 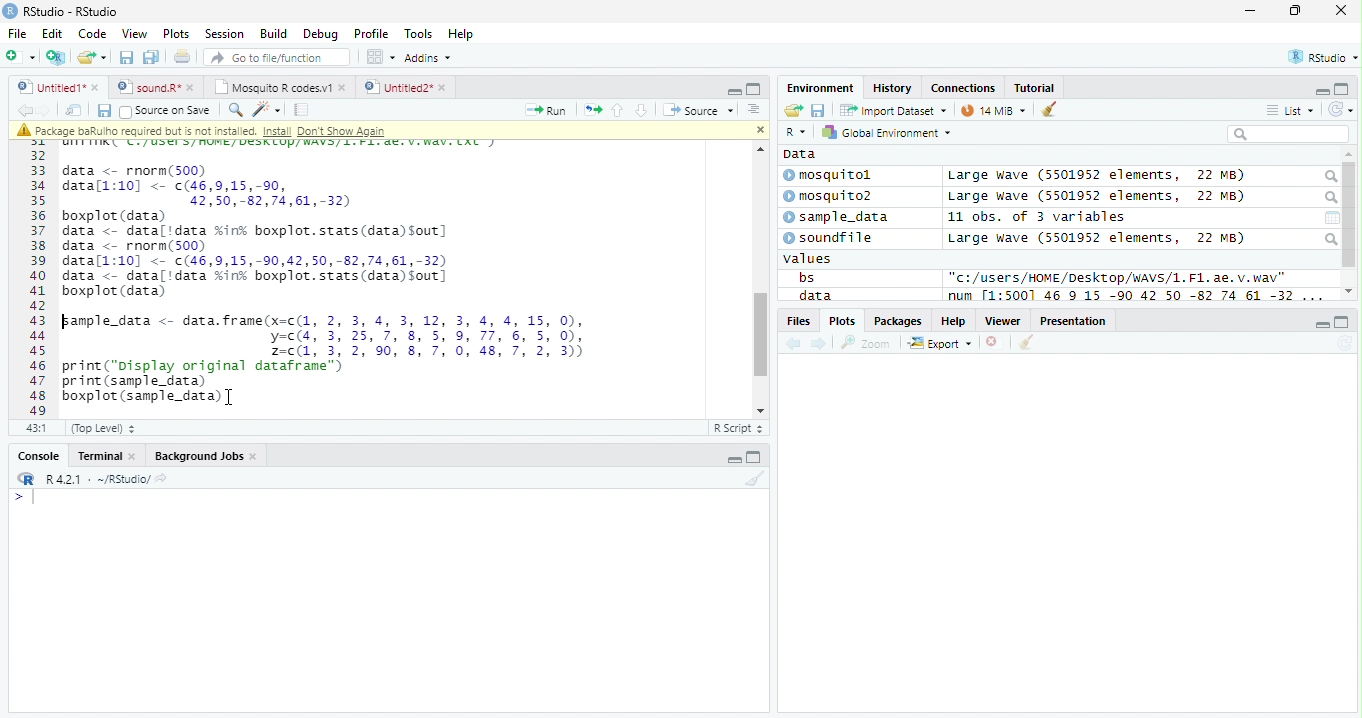 What do you see at coordinates (1341, 110) in the screenshot?
I see `Refresh` at bounding box center [1341, 110].